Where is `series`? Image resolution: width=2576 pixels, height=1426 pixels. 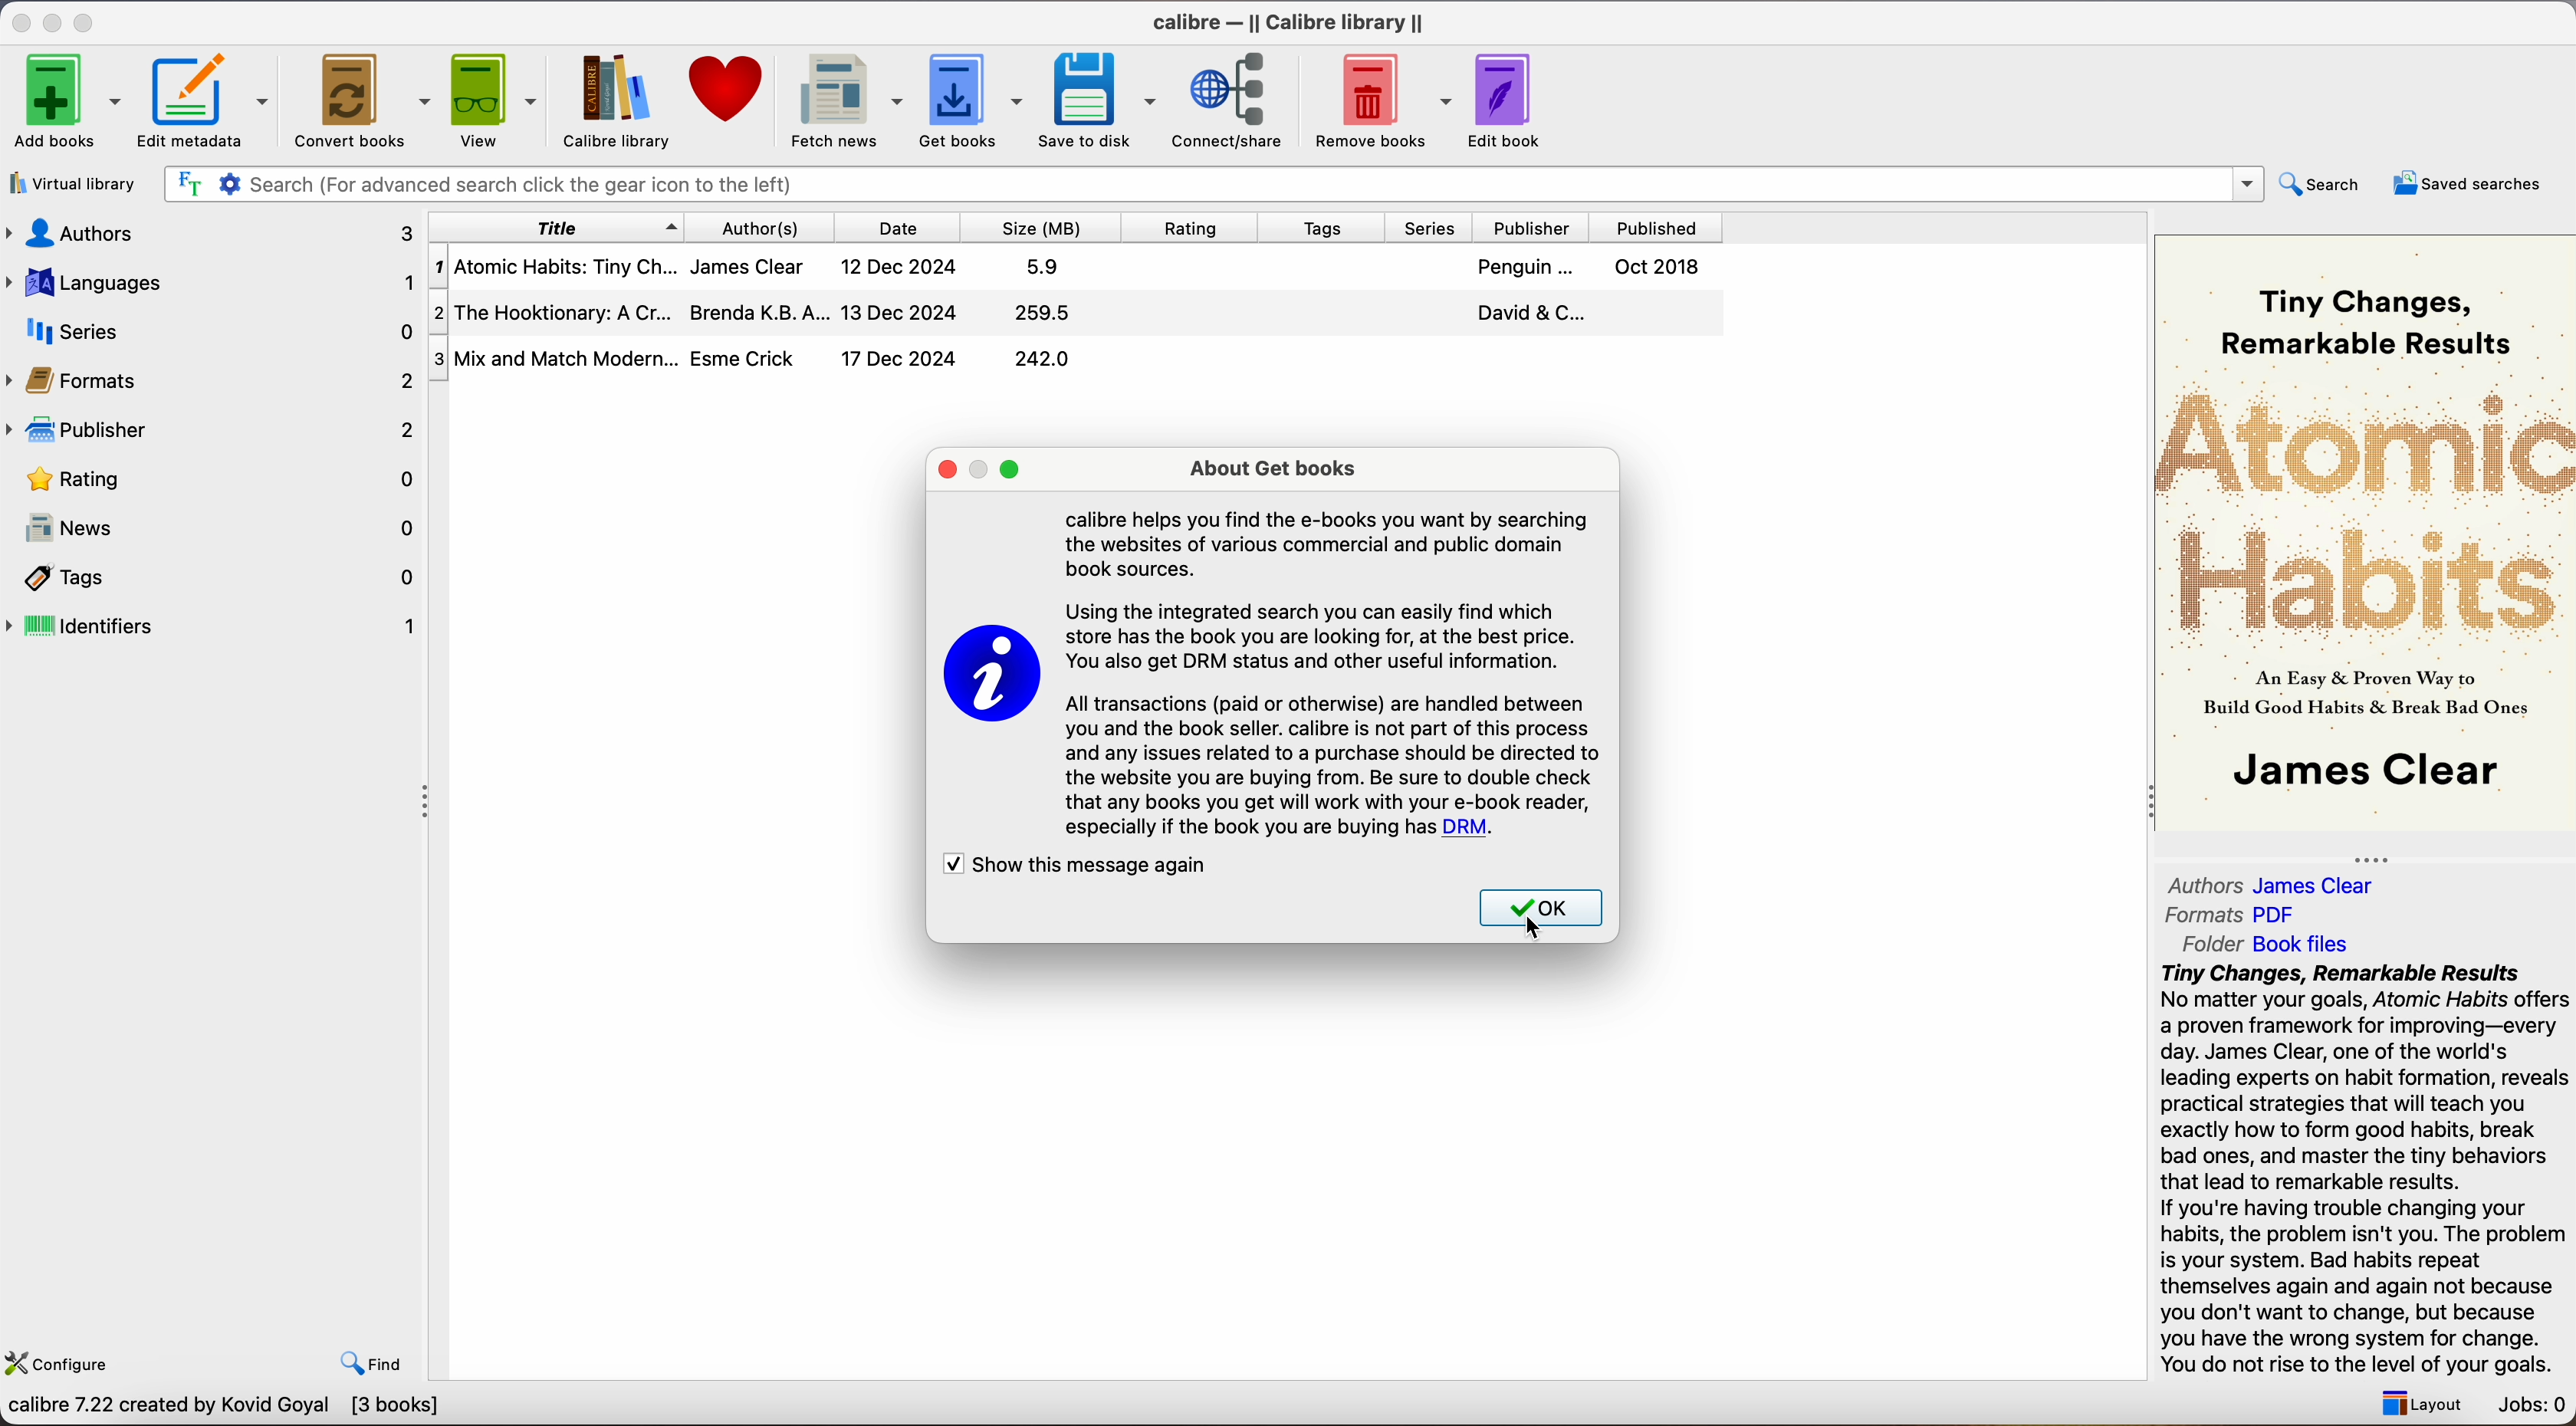
series is located at coordinates (213, 331).